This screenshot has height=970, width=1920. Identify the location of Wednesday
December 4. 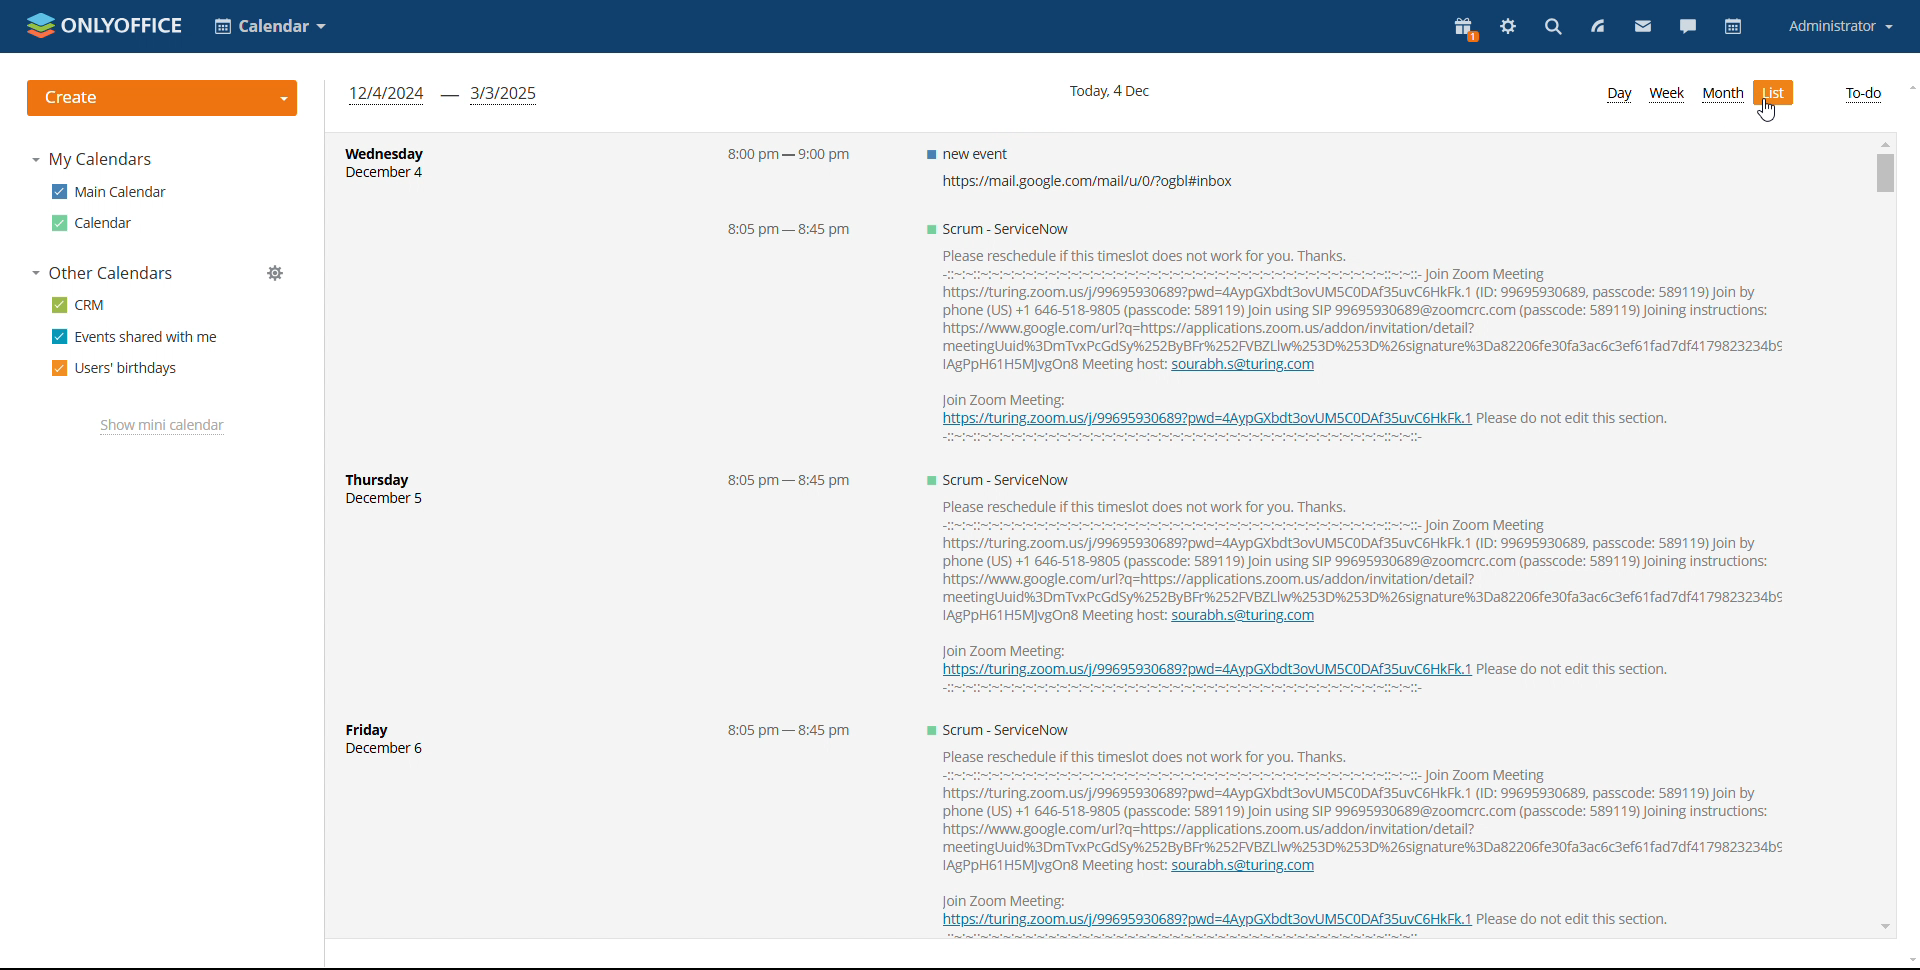
(385, 167).